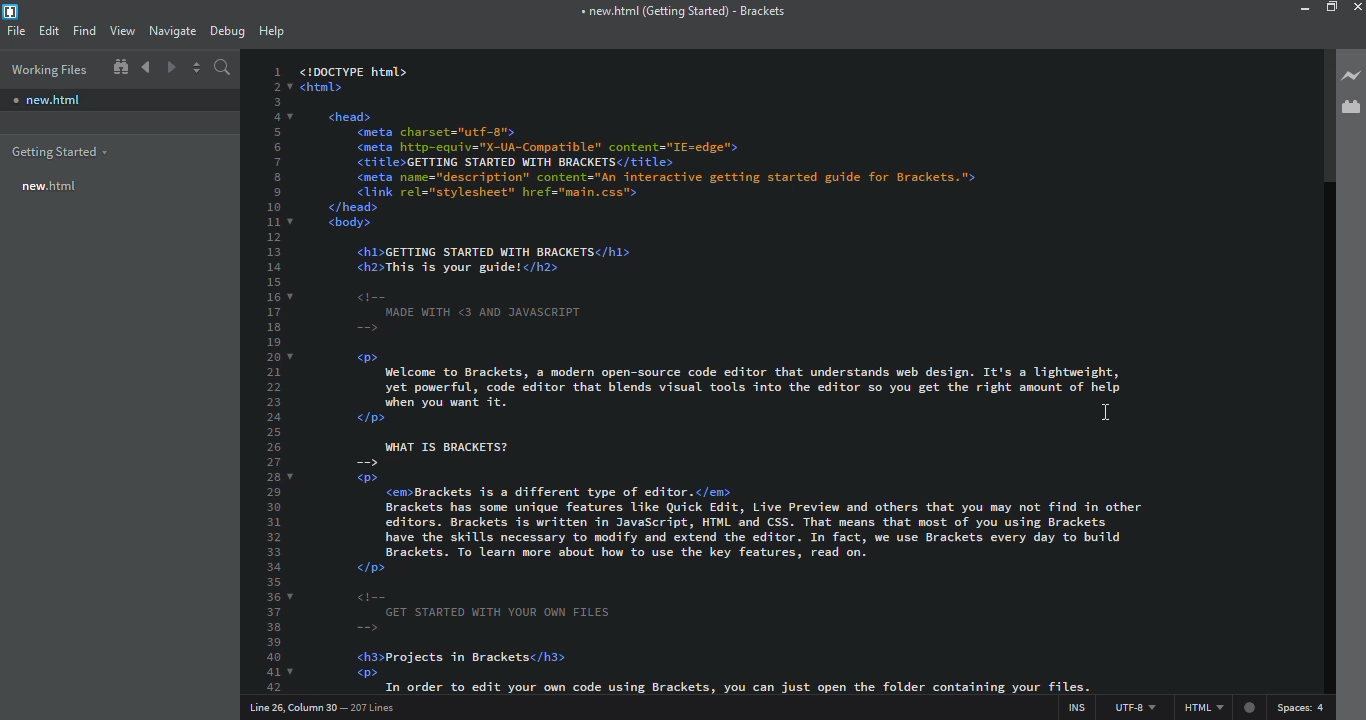 The width and height of the screenshot is (1366, 720). I want to click on edit, so click(49, 30).